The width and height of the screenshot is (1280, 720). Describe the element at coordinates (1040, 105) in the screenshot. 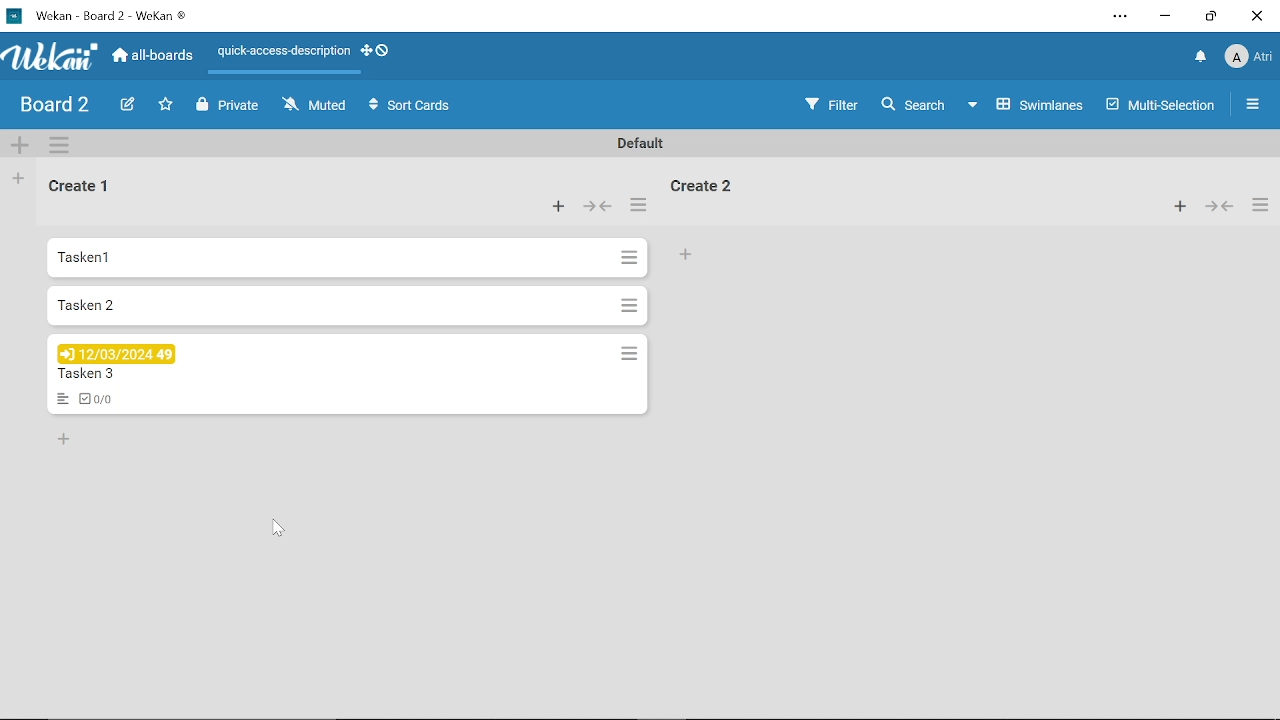

I see `Swimlanes` at that location.